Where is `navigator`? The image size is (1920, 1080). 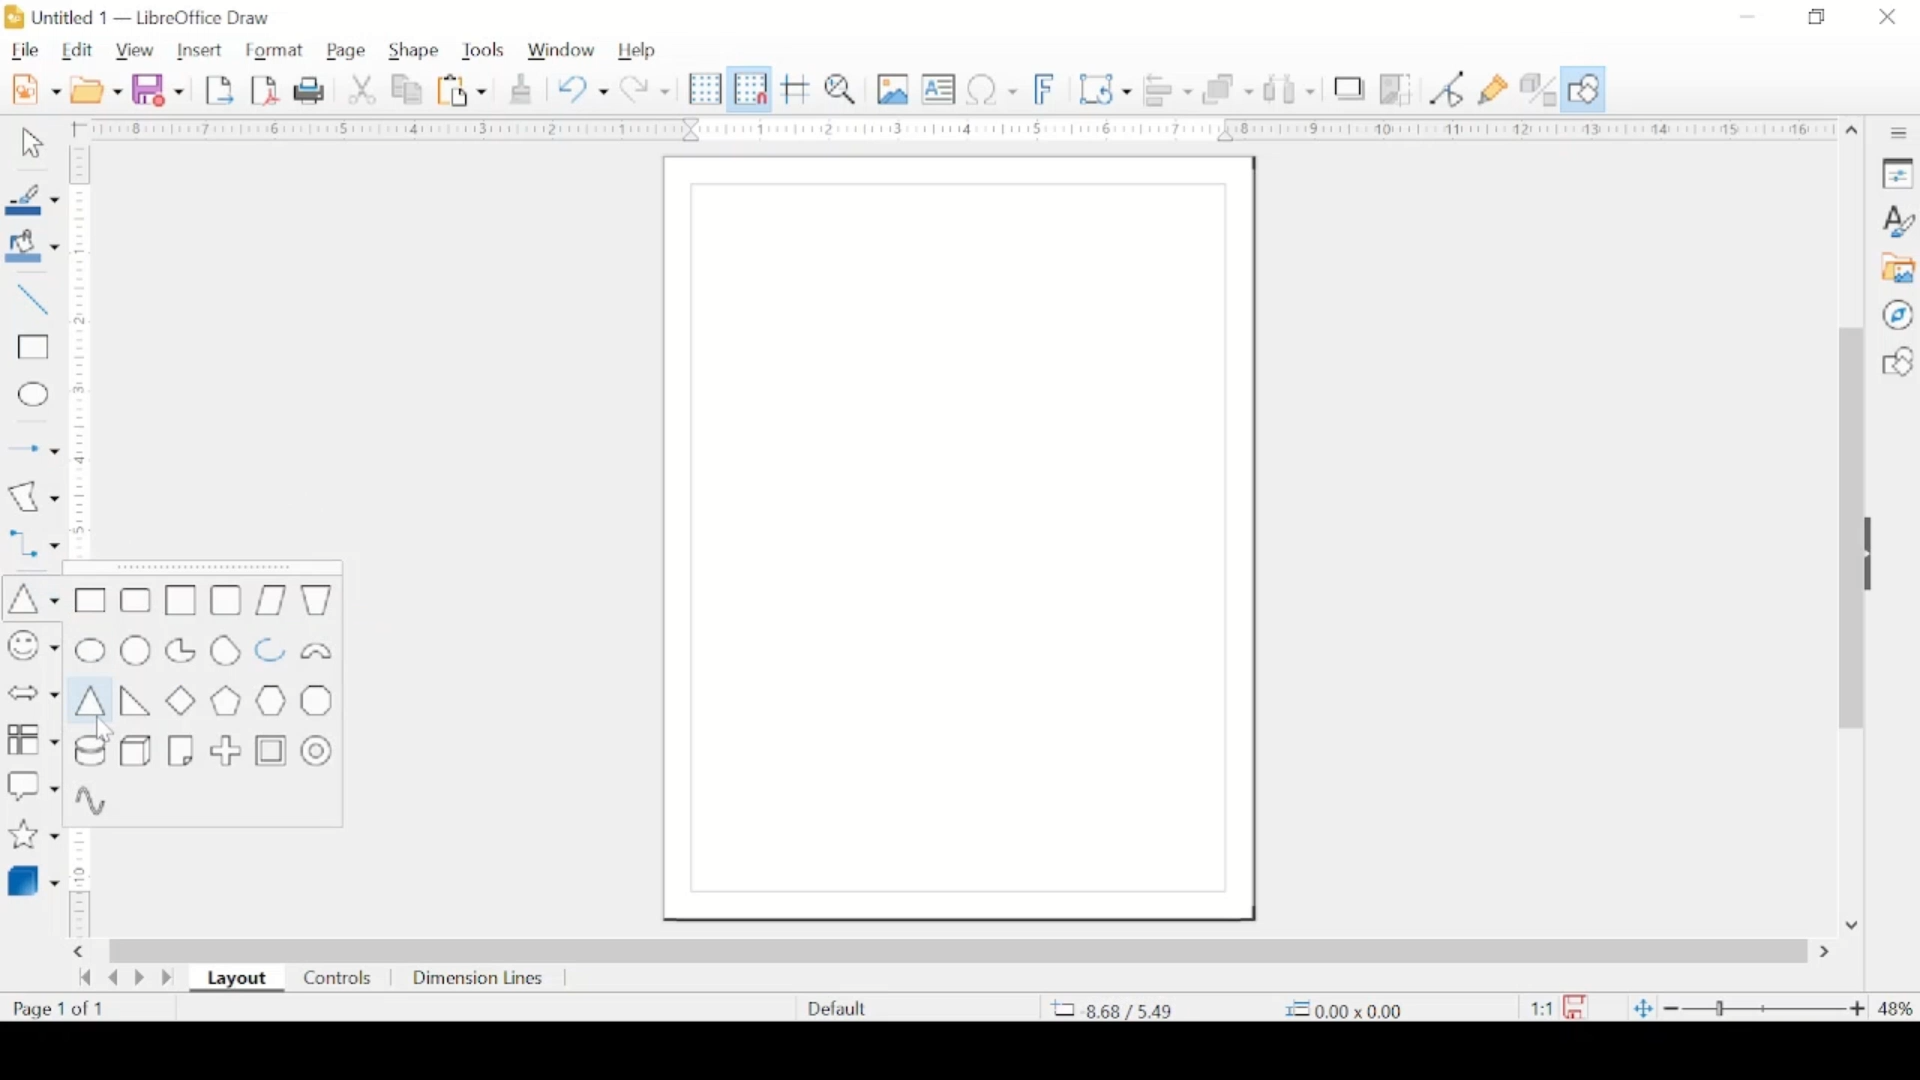 navigator is located at coordinates (1898, 315).